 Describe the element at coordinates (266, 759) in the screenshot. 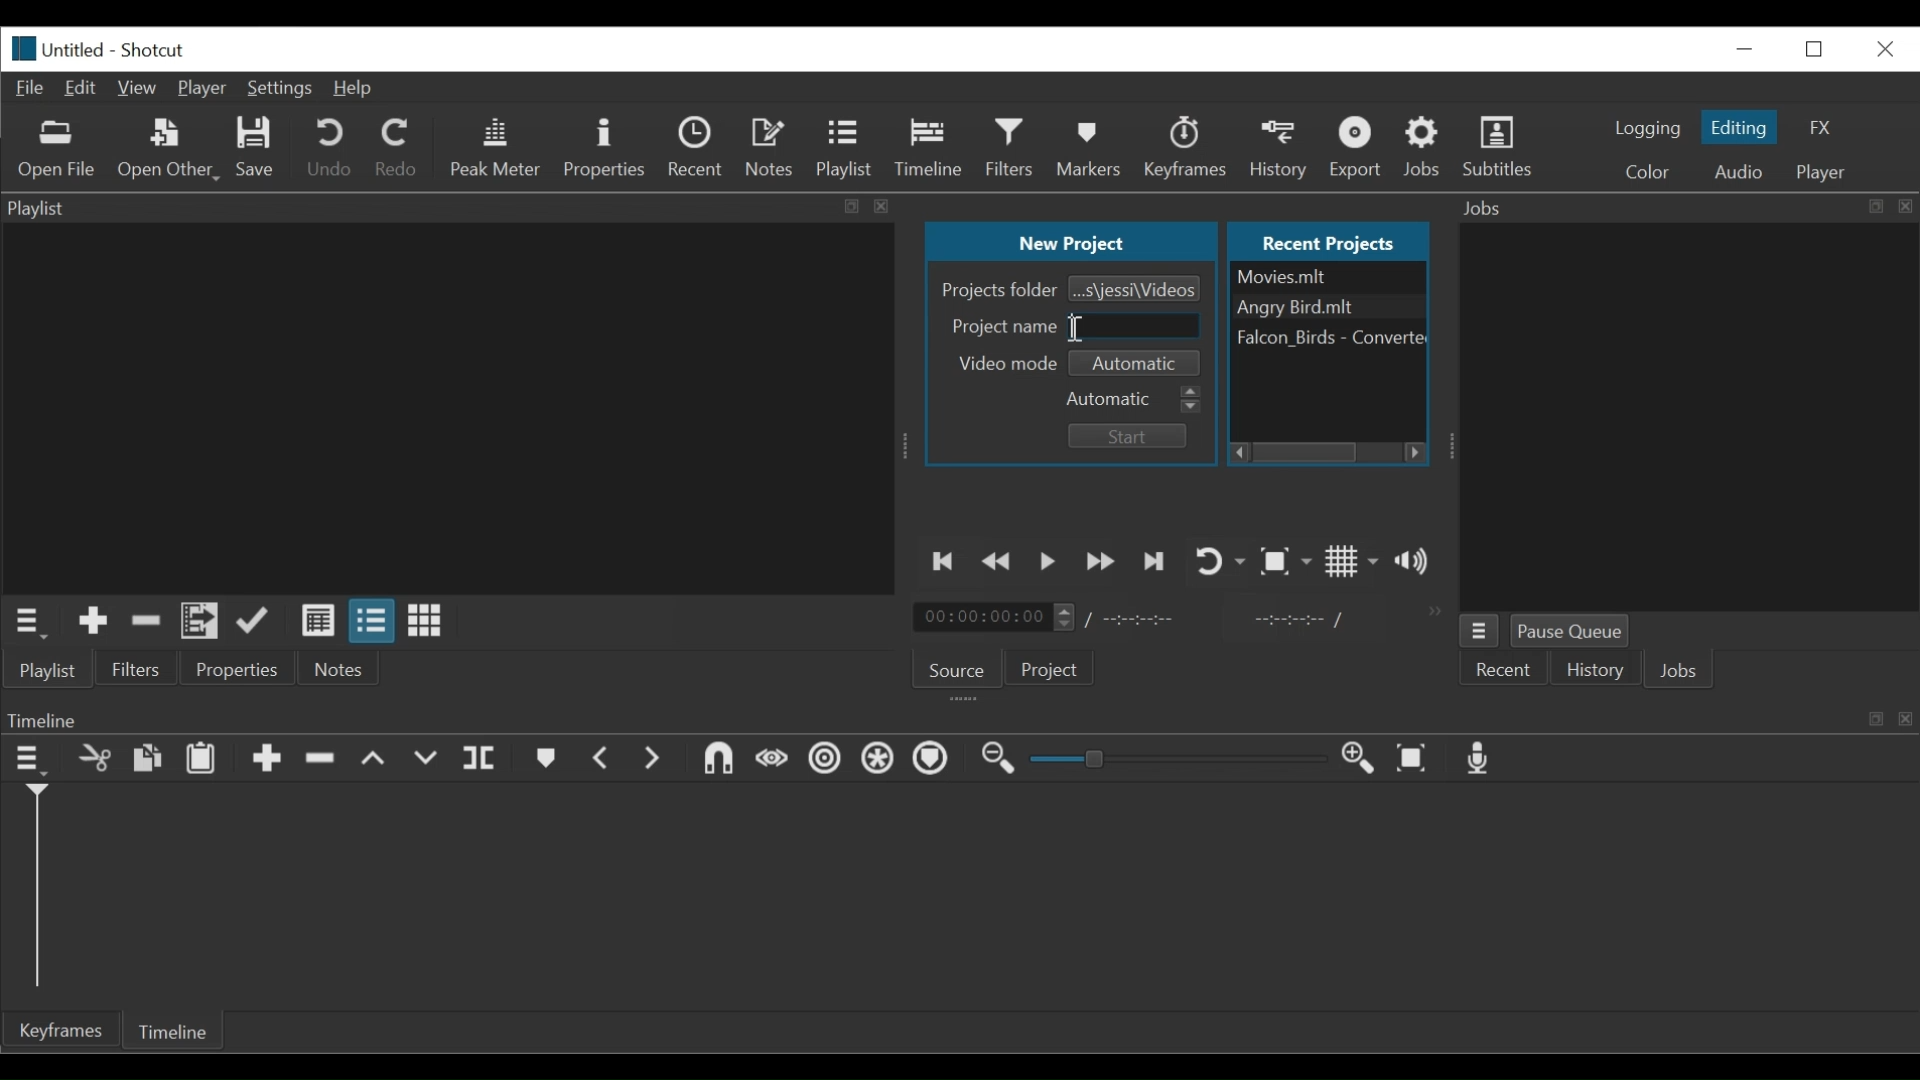

I see `Append` at that location.